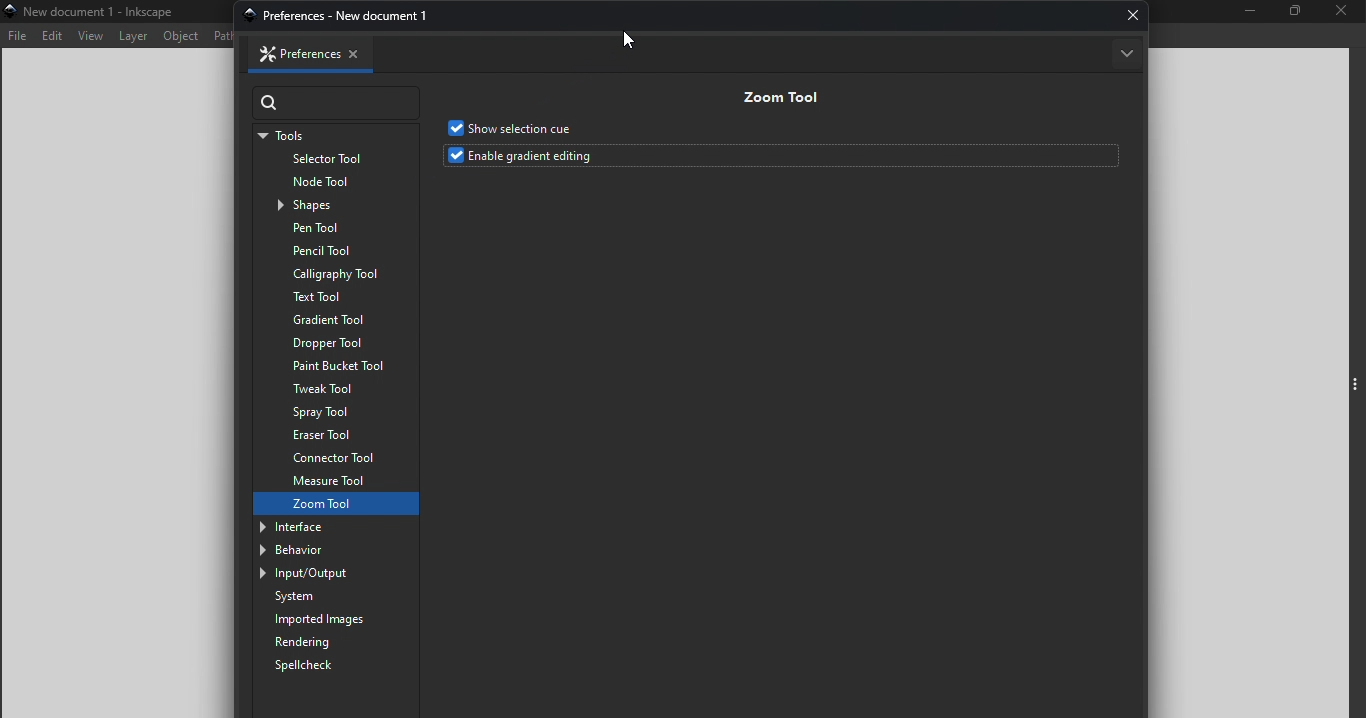 This screenshot has height=718, width=1366. Describe the element at coordinates (249, 14) in the screenshot. I see `app icon` at that location.